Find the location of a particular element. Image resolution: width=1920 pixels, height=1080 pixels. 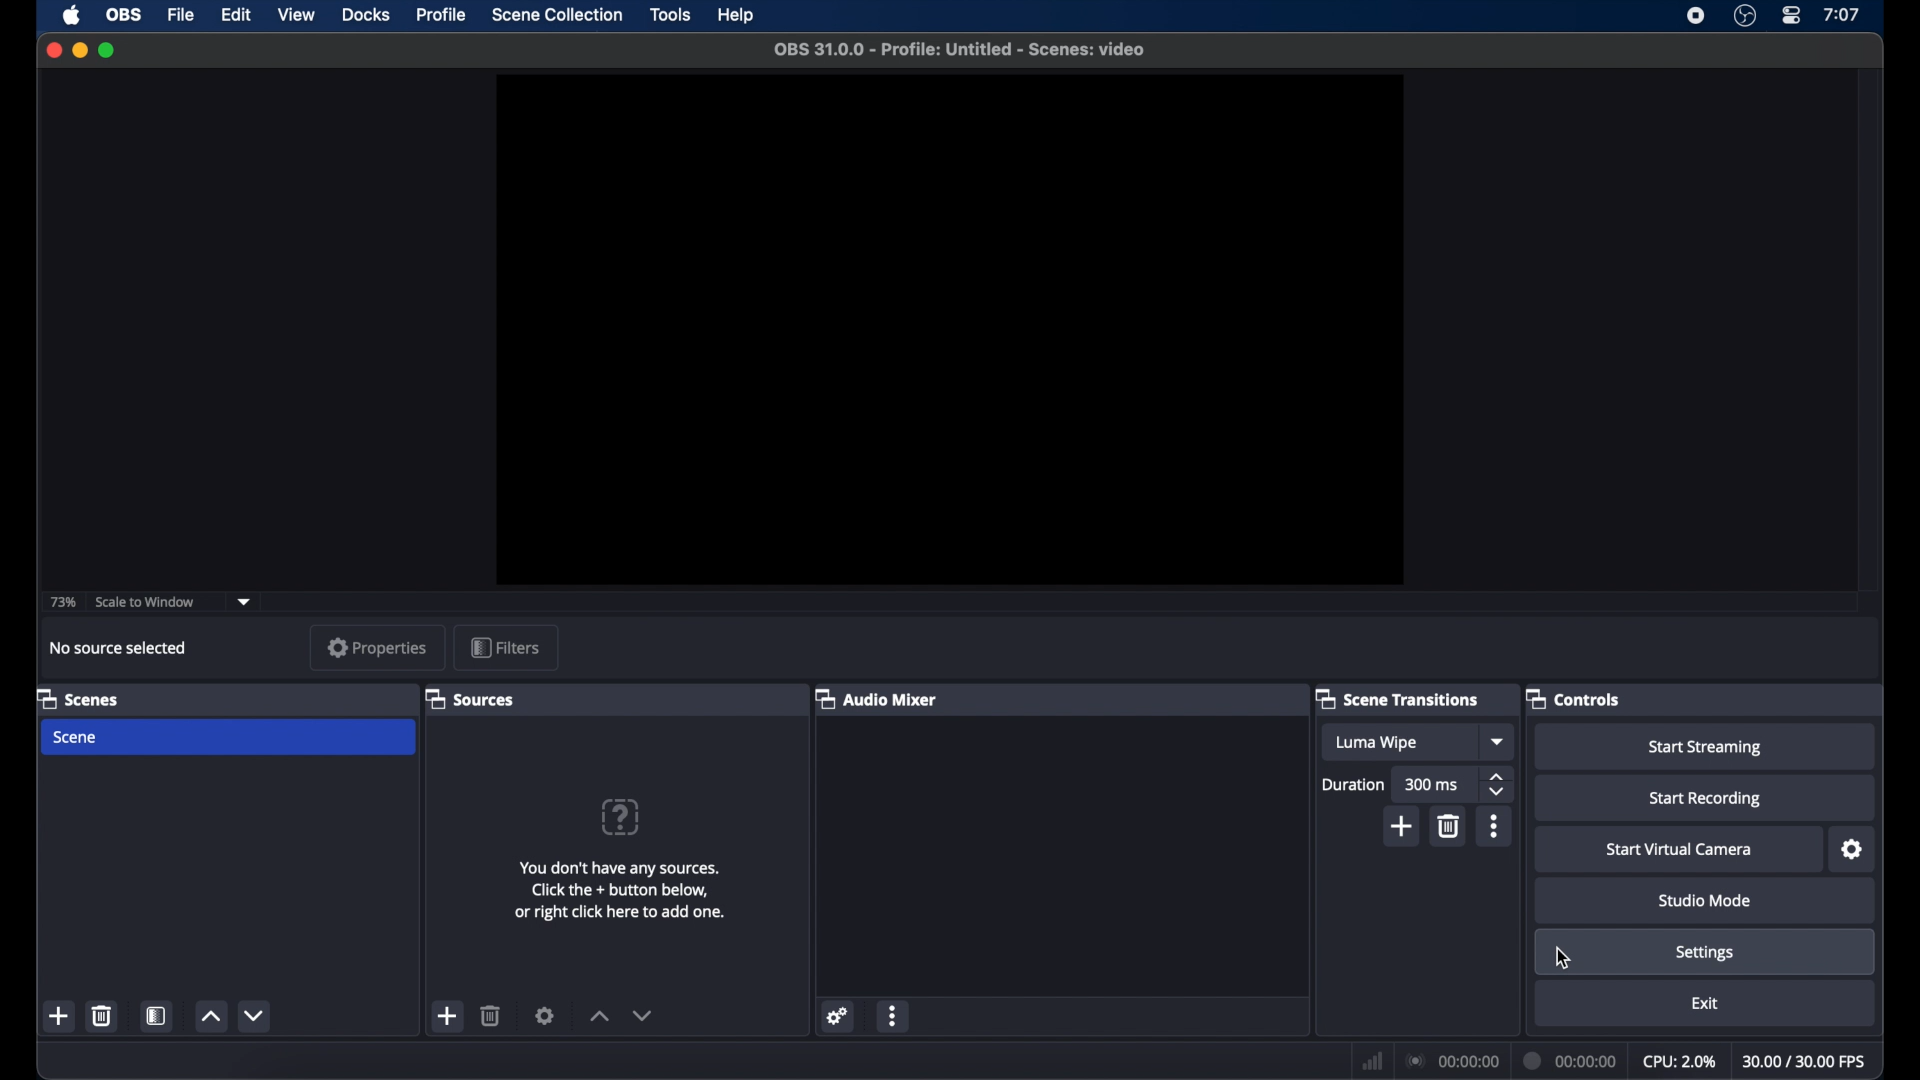

preview is located at coordinates (950, 330).